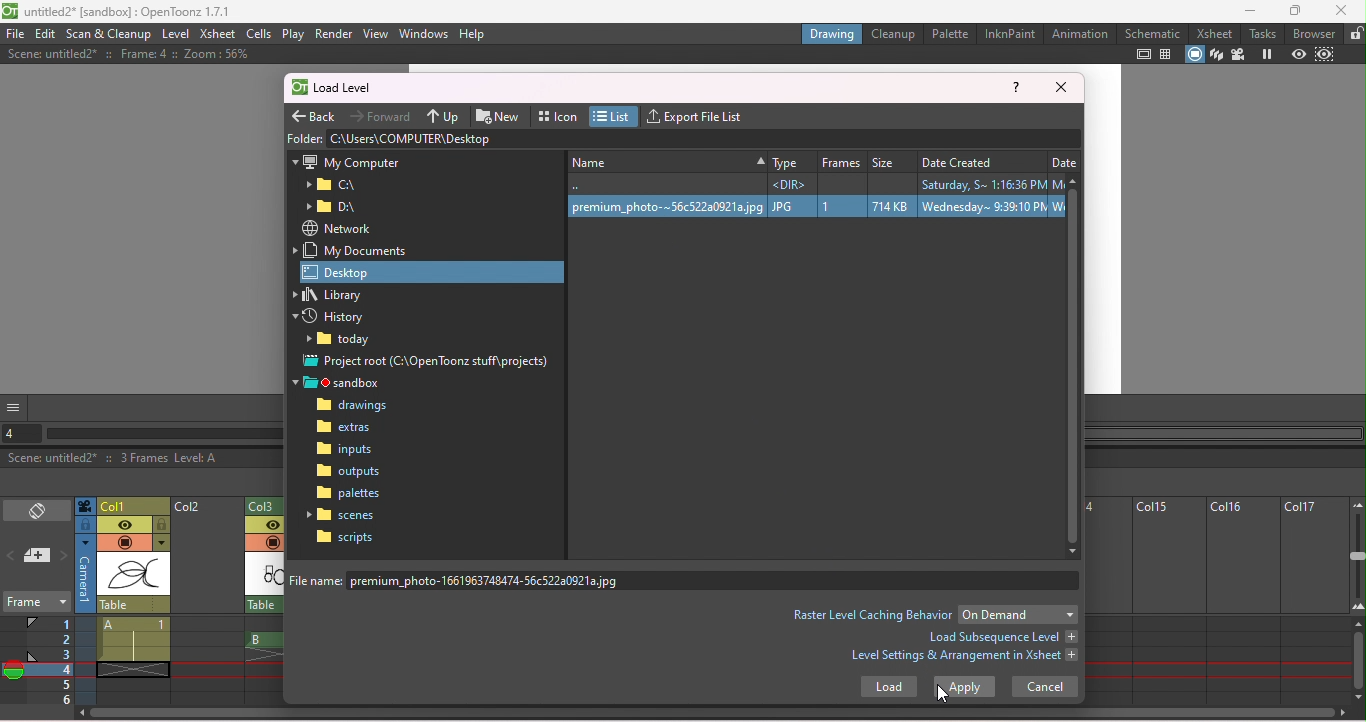  Describe the element at coordinates (896, 33) in the screenshot. I see `Cleanup` at that location.